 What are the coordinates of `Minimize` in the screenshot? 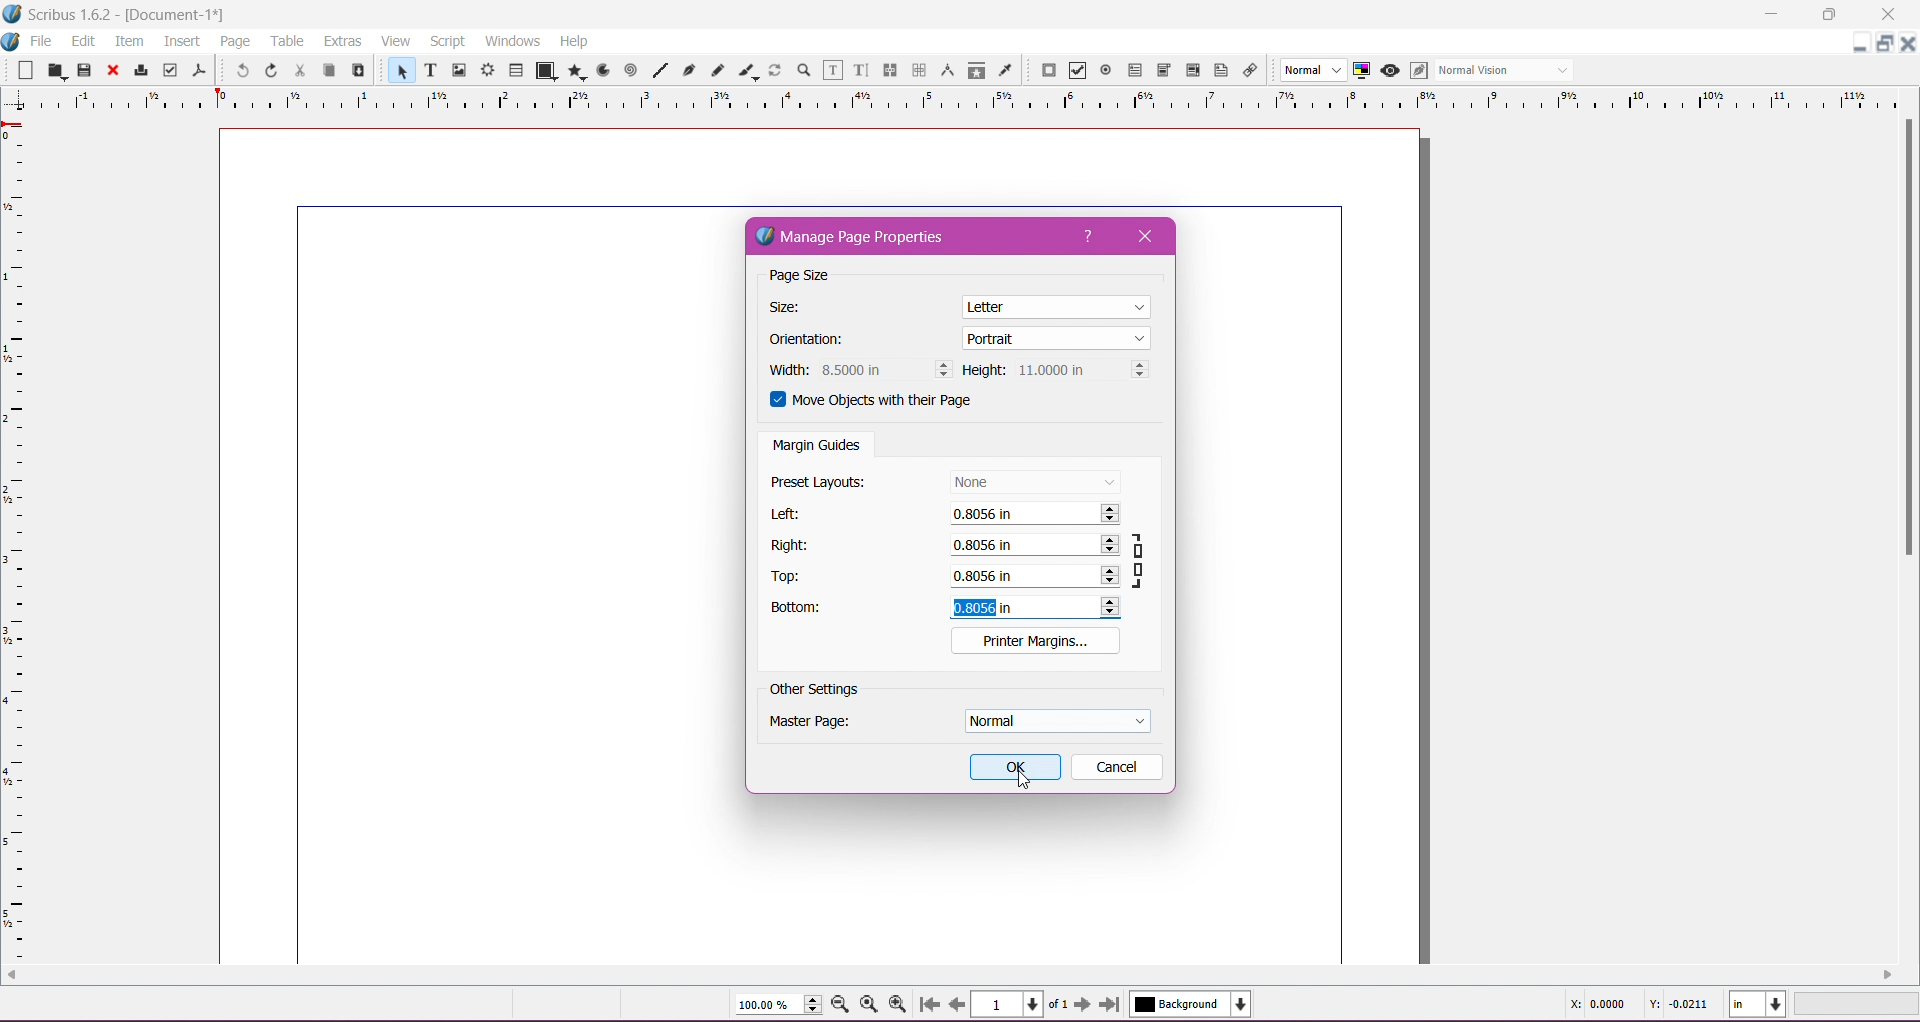 It's located at (1771, 13).